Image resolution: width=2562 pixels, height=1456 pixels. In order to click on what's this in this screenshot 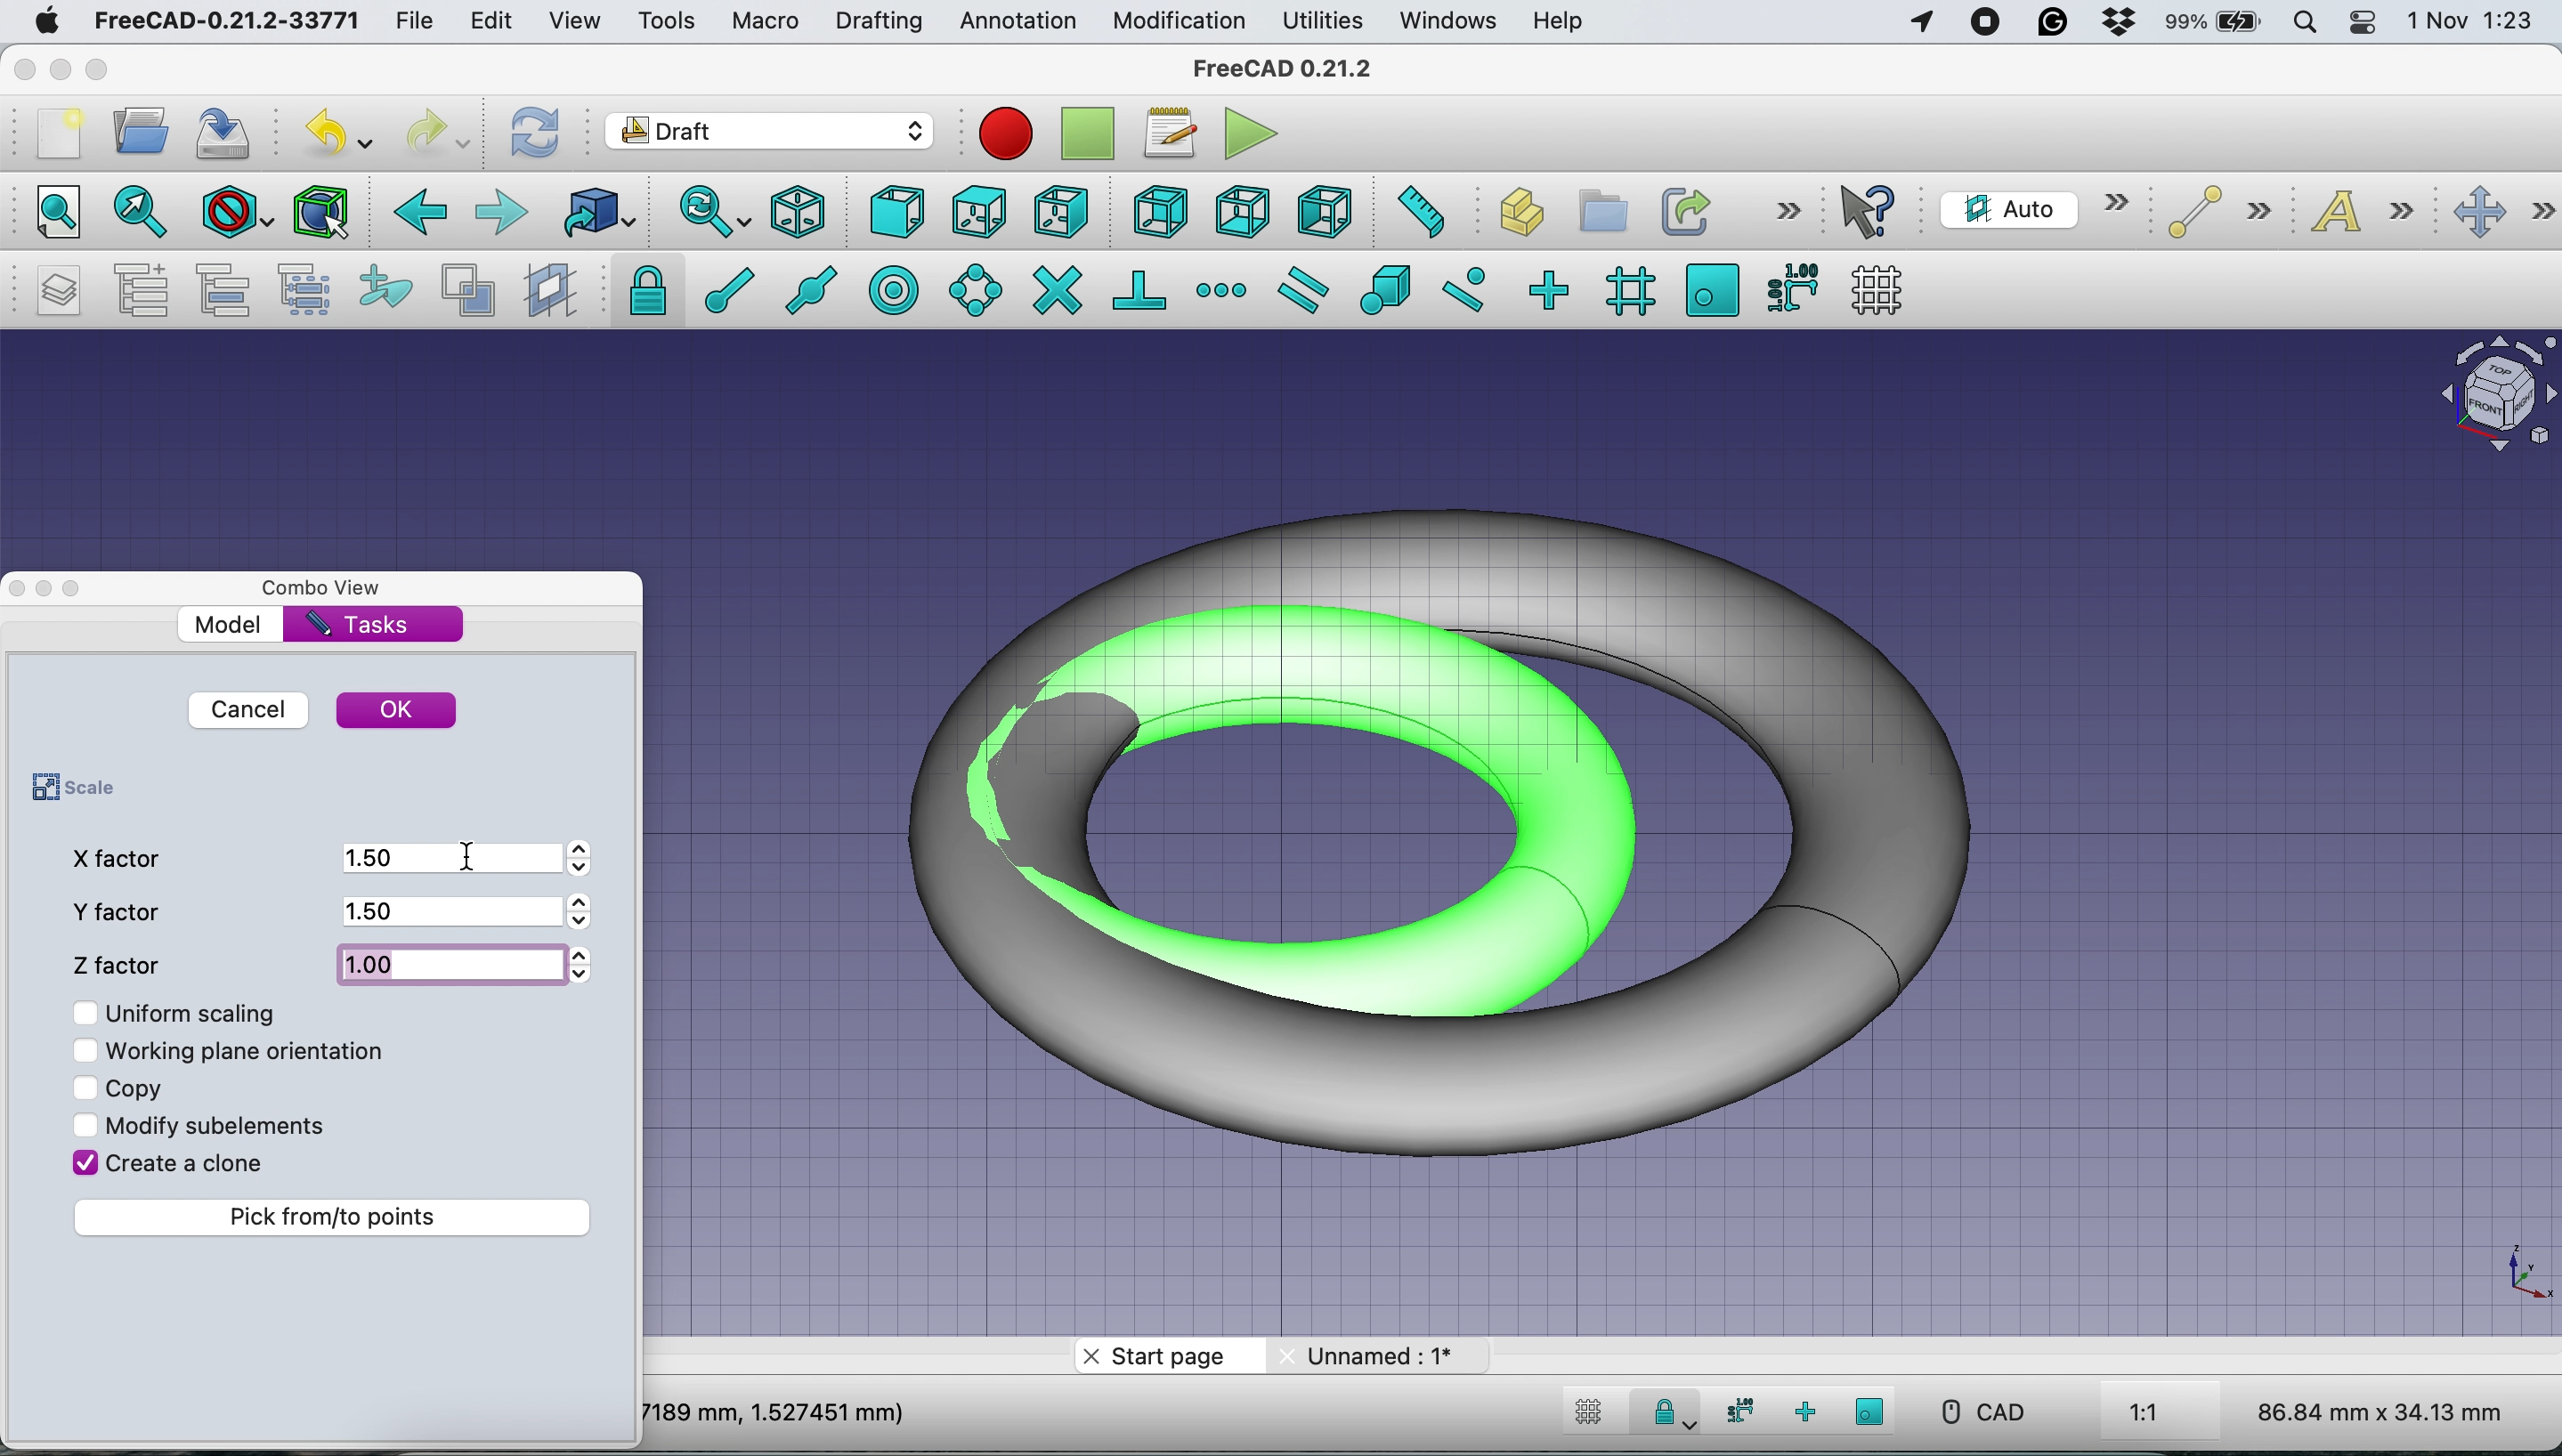, I will do `click(1874, 212)`.